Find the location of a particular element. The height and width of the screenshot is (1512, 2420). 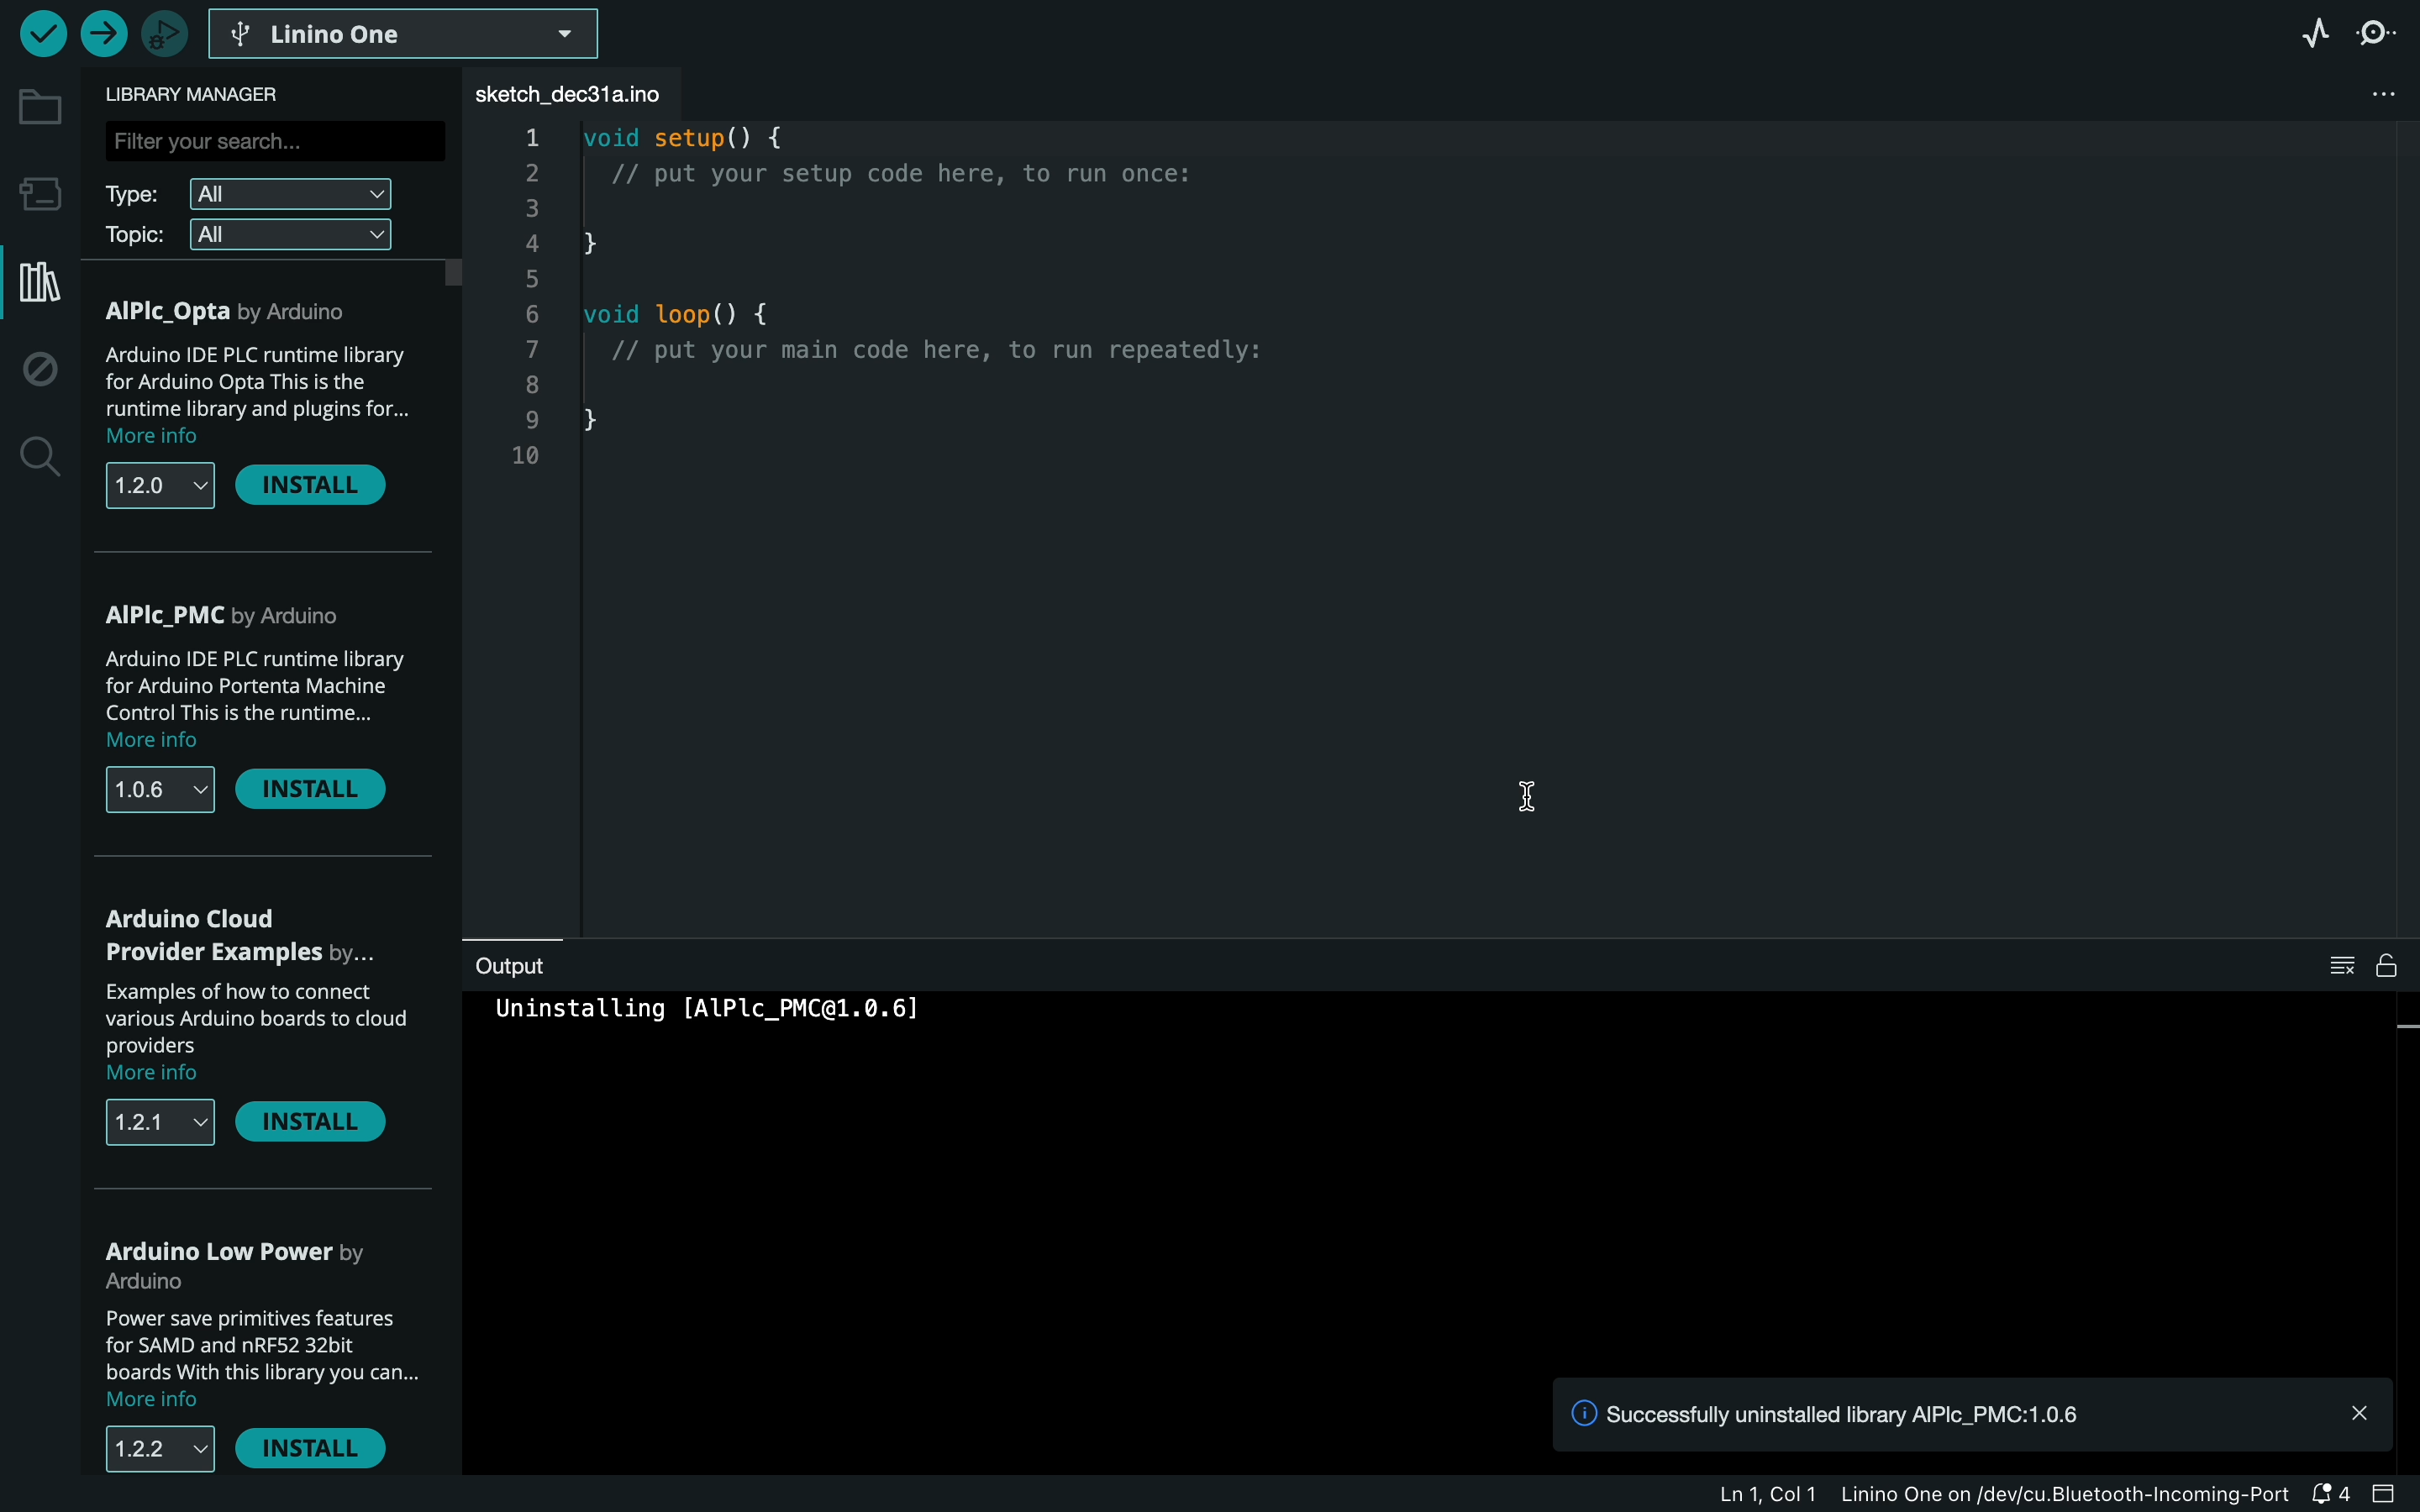

AlPlc Opta is located at coordinates (244, 313).